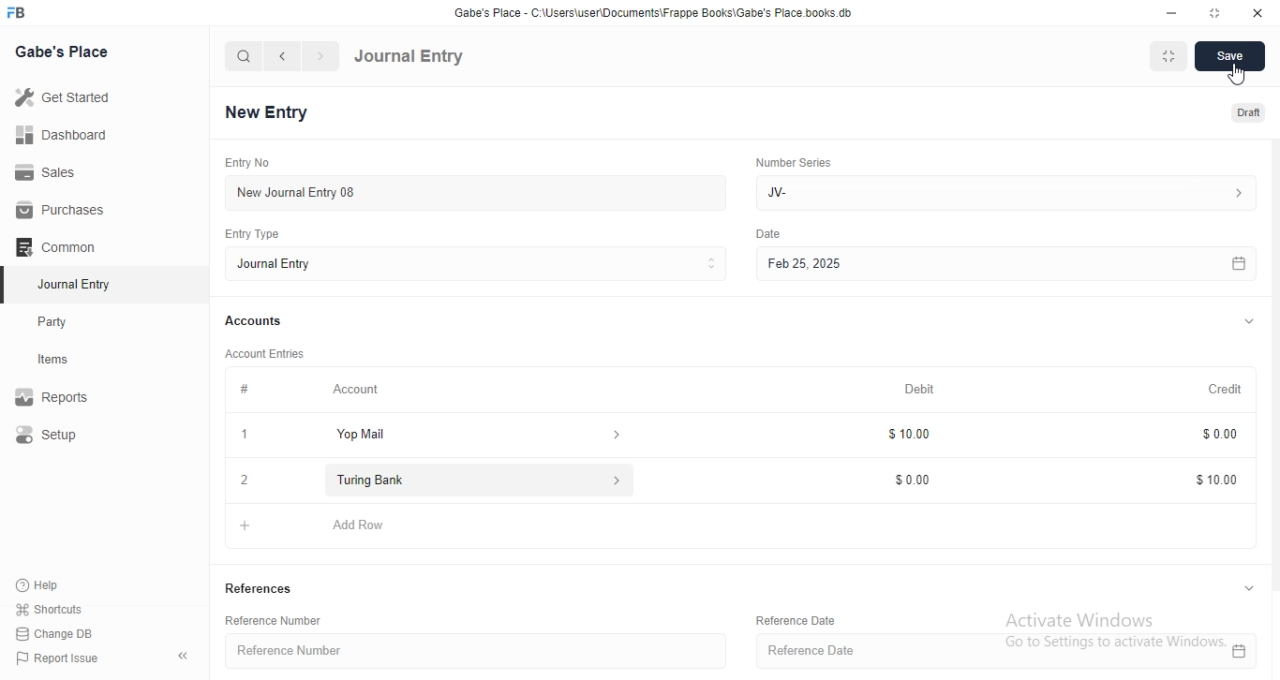  Describe the element at coordinates (72, 322) in the screenshot. I see `Party` at that location.